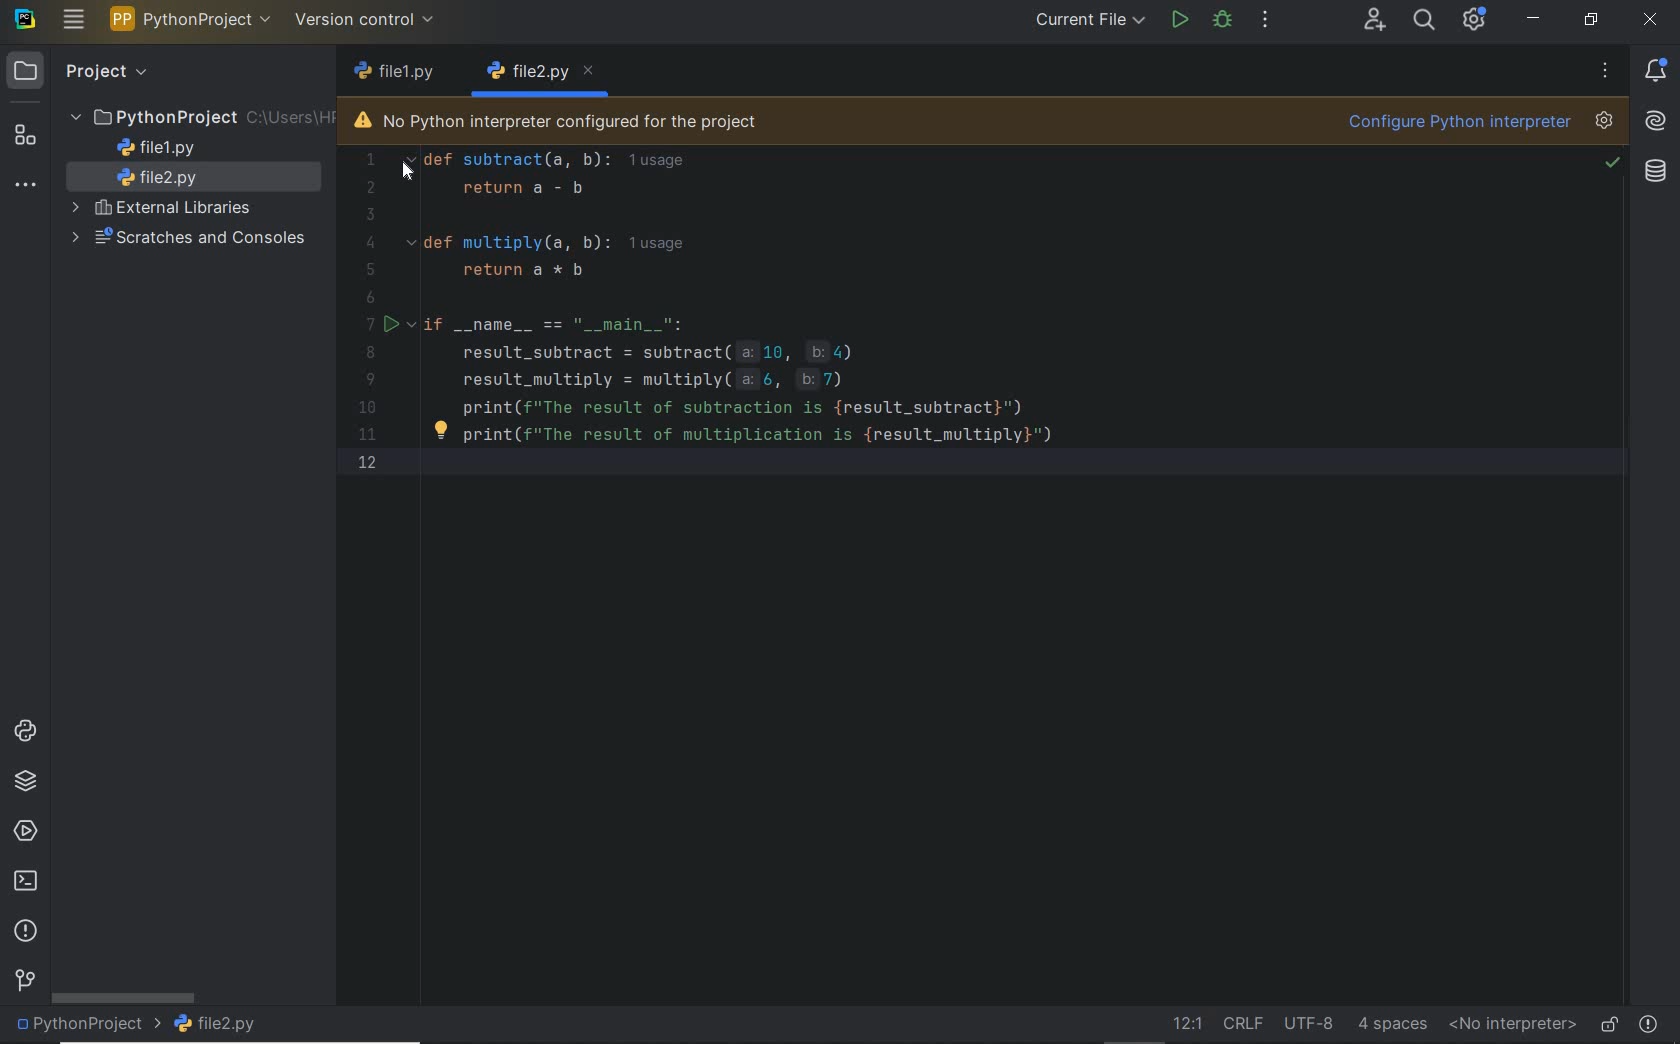  Describe the element at coordinates (1611, 165) in the screenshot. I see `no problem` at that location.